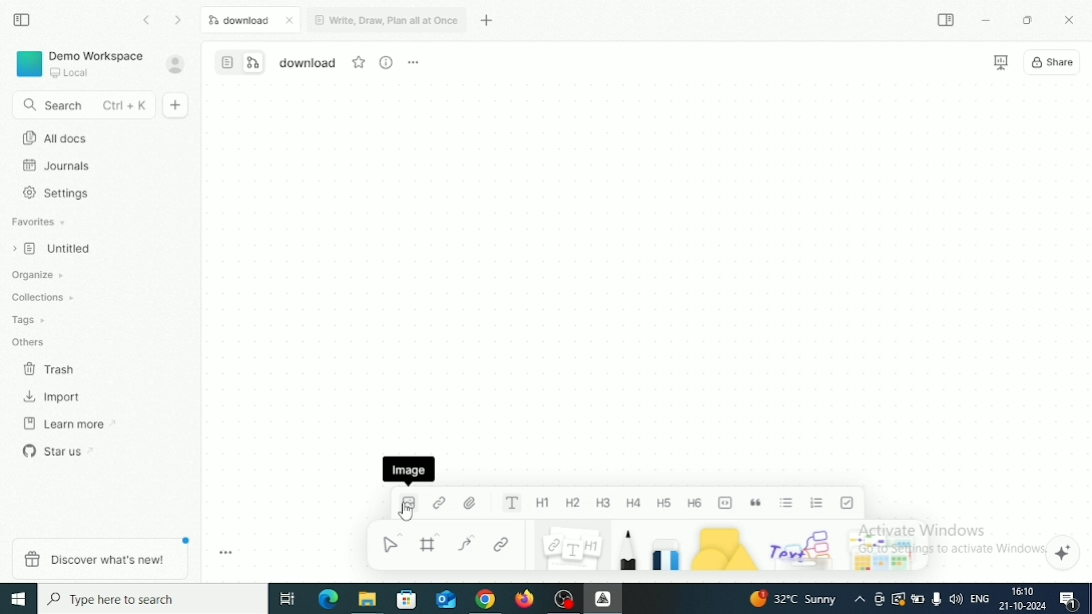 This screenshot has width=1092, height=614. I want to click on Frame, so click(432, 543).